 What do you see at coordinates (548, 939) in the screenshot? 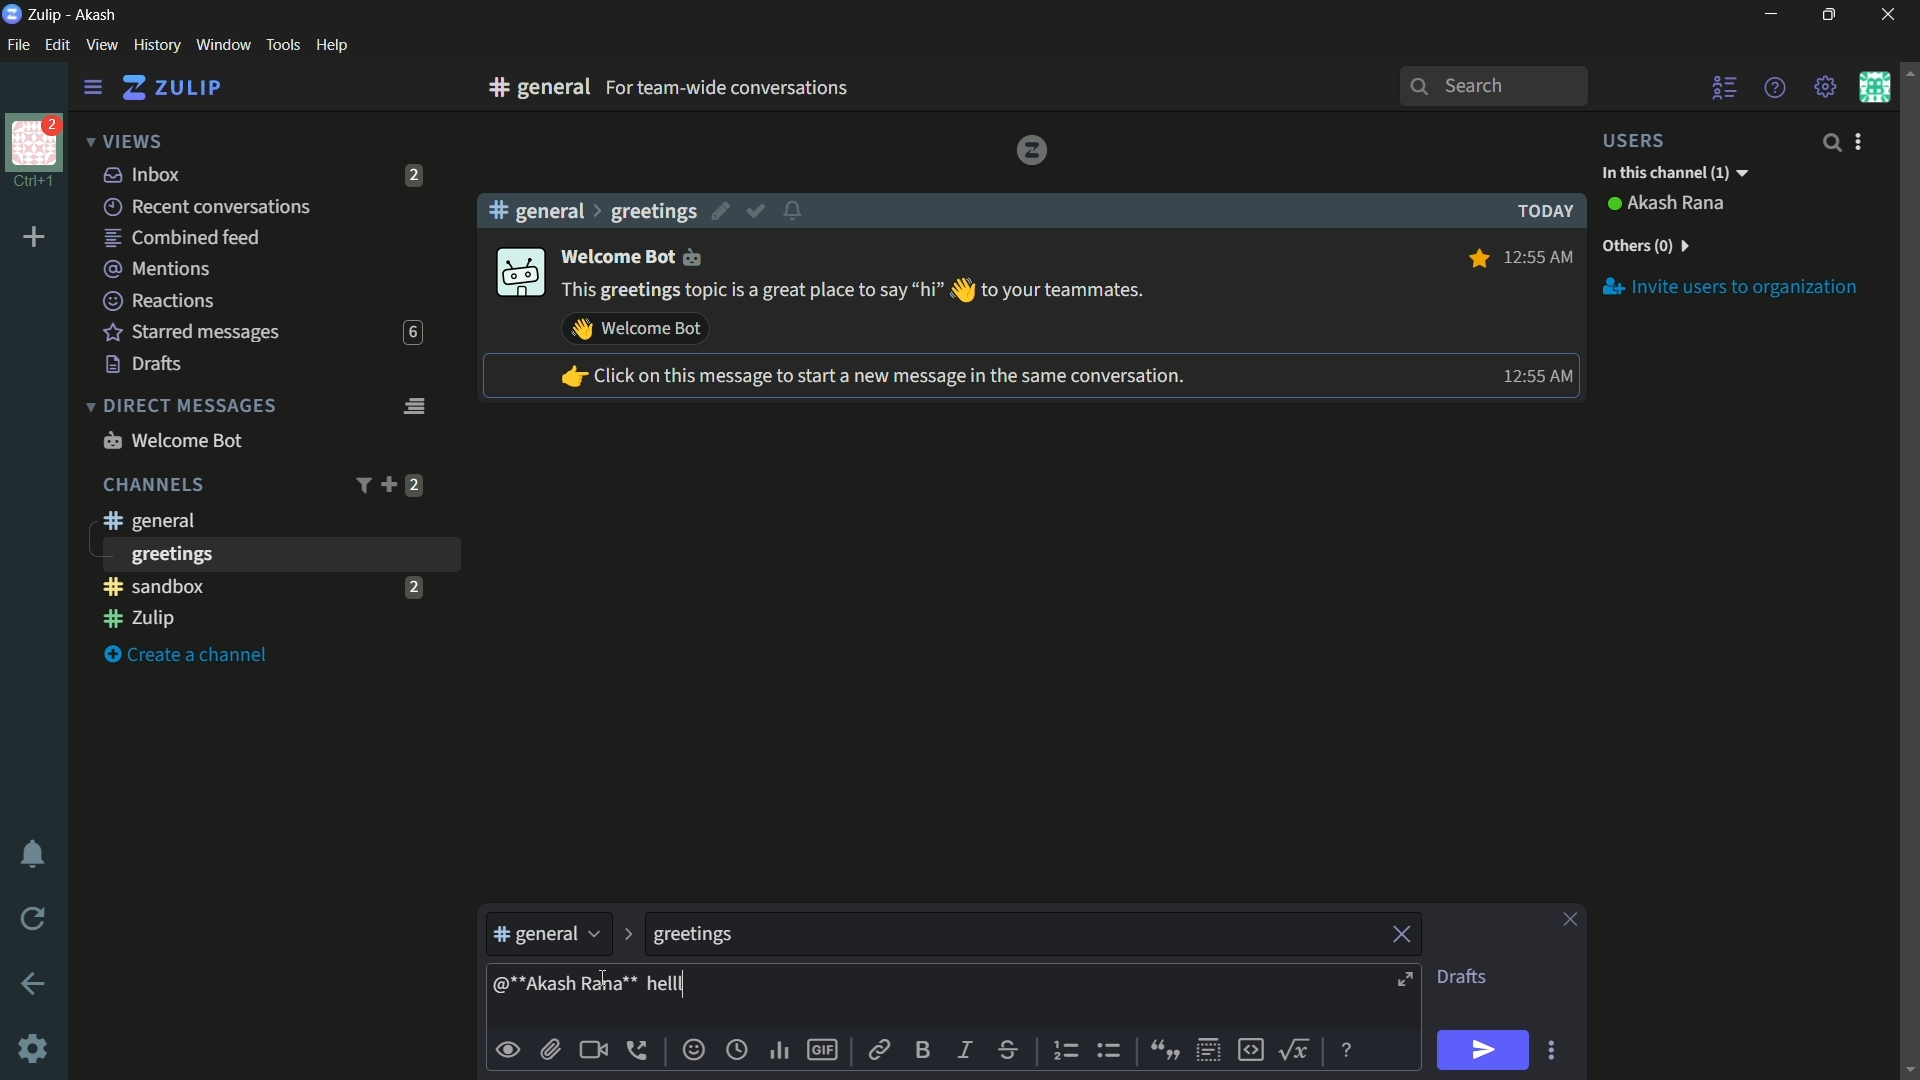
I see `general channel` at bounding box center [548, 939].